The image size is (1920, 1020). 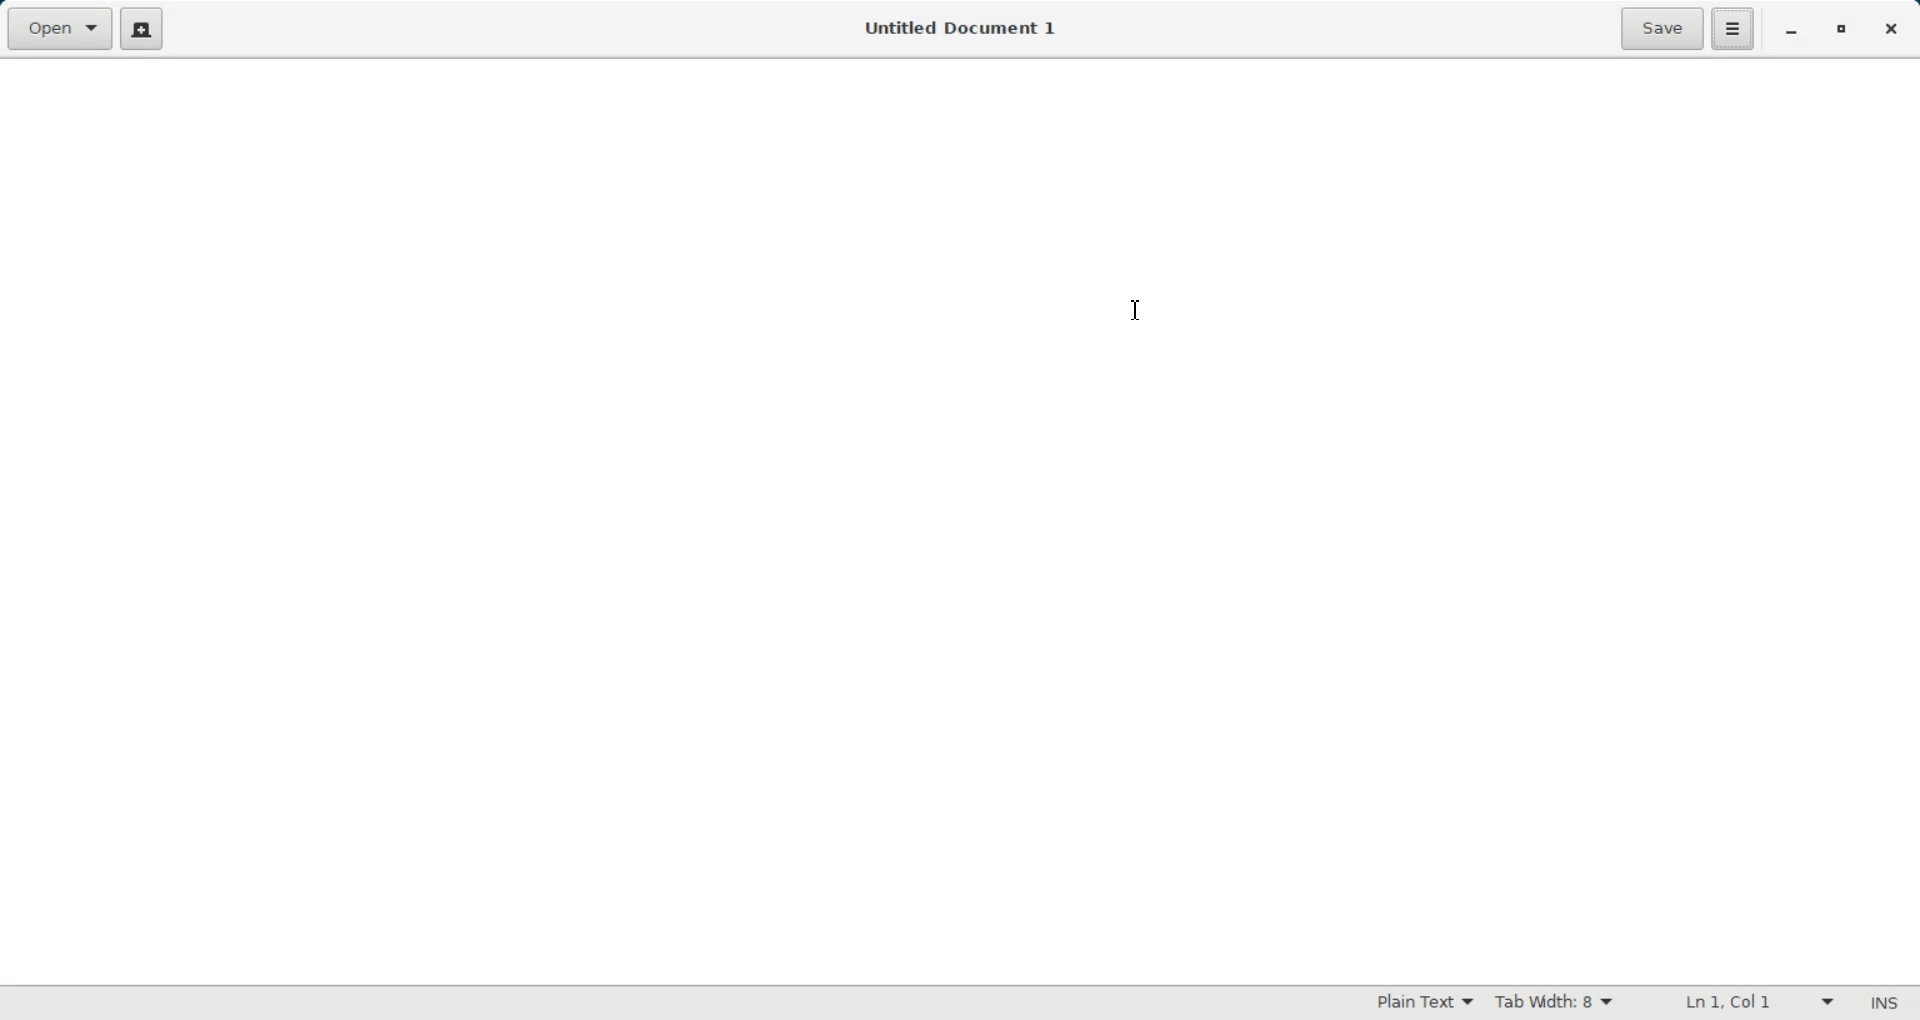 What do you see at coordinates (1553, 1002) in the screenshot?
I see `Tab Width` at bounding box center [1553, 1002].